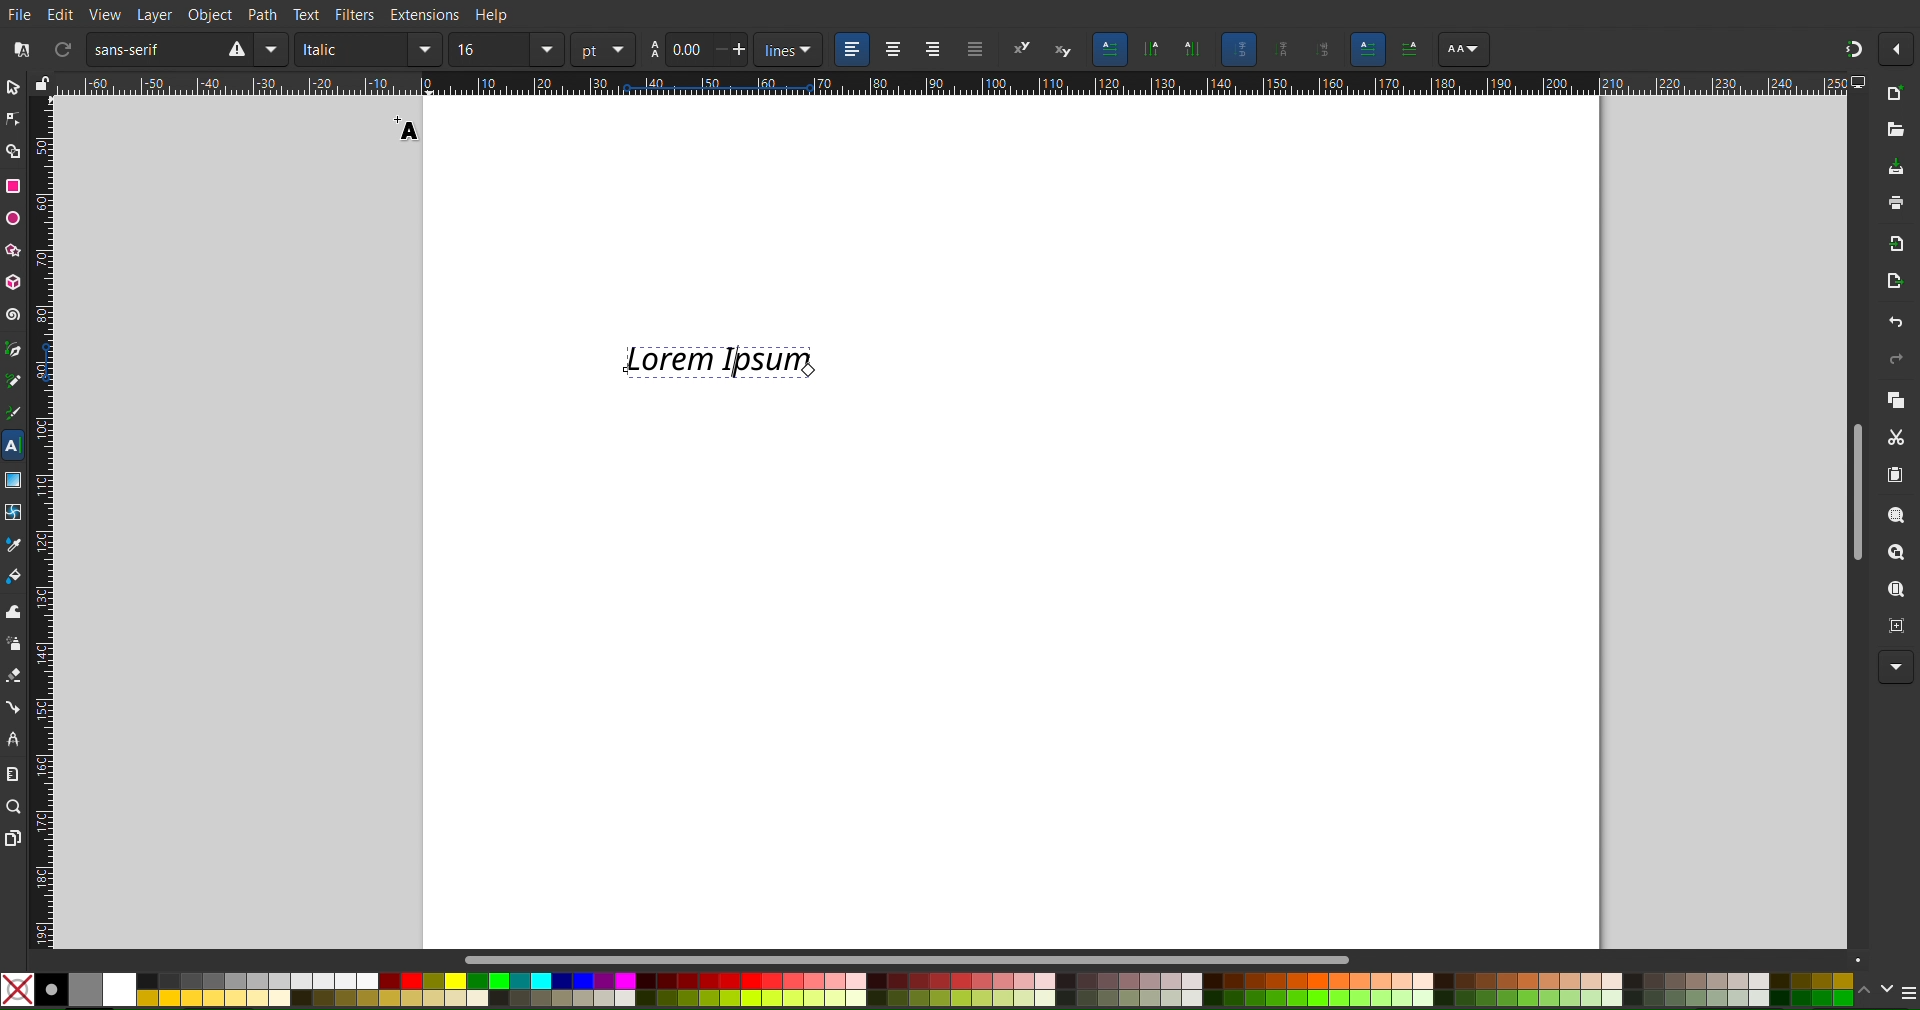 Image resolution: width=1920 pixels, height=1010 pixels. What do you see at coordinates (1894, 363) in the screenshot?
I see `Redo` at bounding box center [1894, 363].